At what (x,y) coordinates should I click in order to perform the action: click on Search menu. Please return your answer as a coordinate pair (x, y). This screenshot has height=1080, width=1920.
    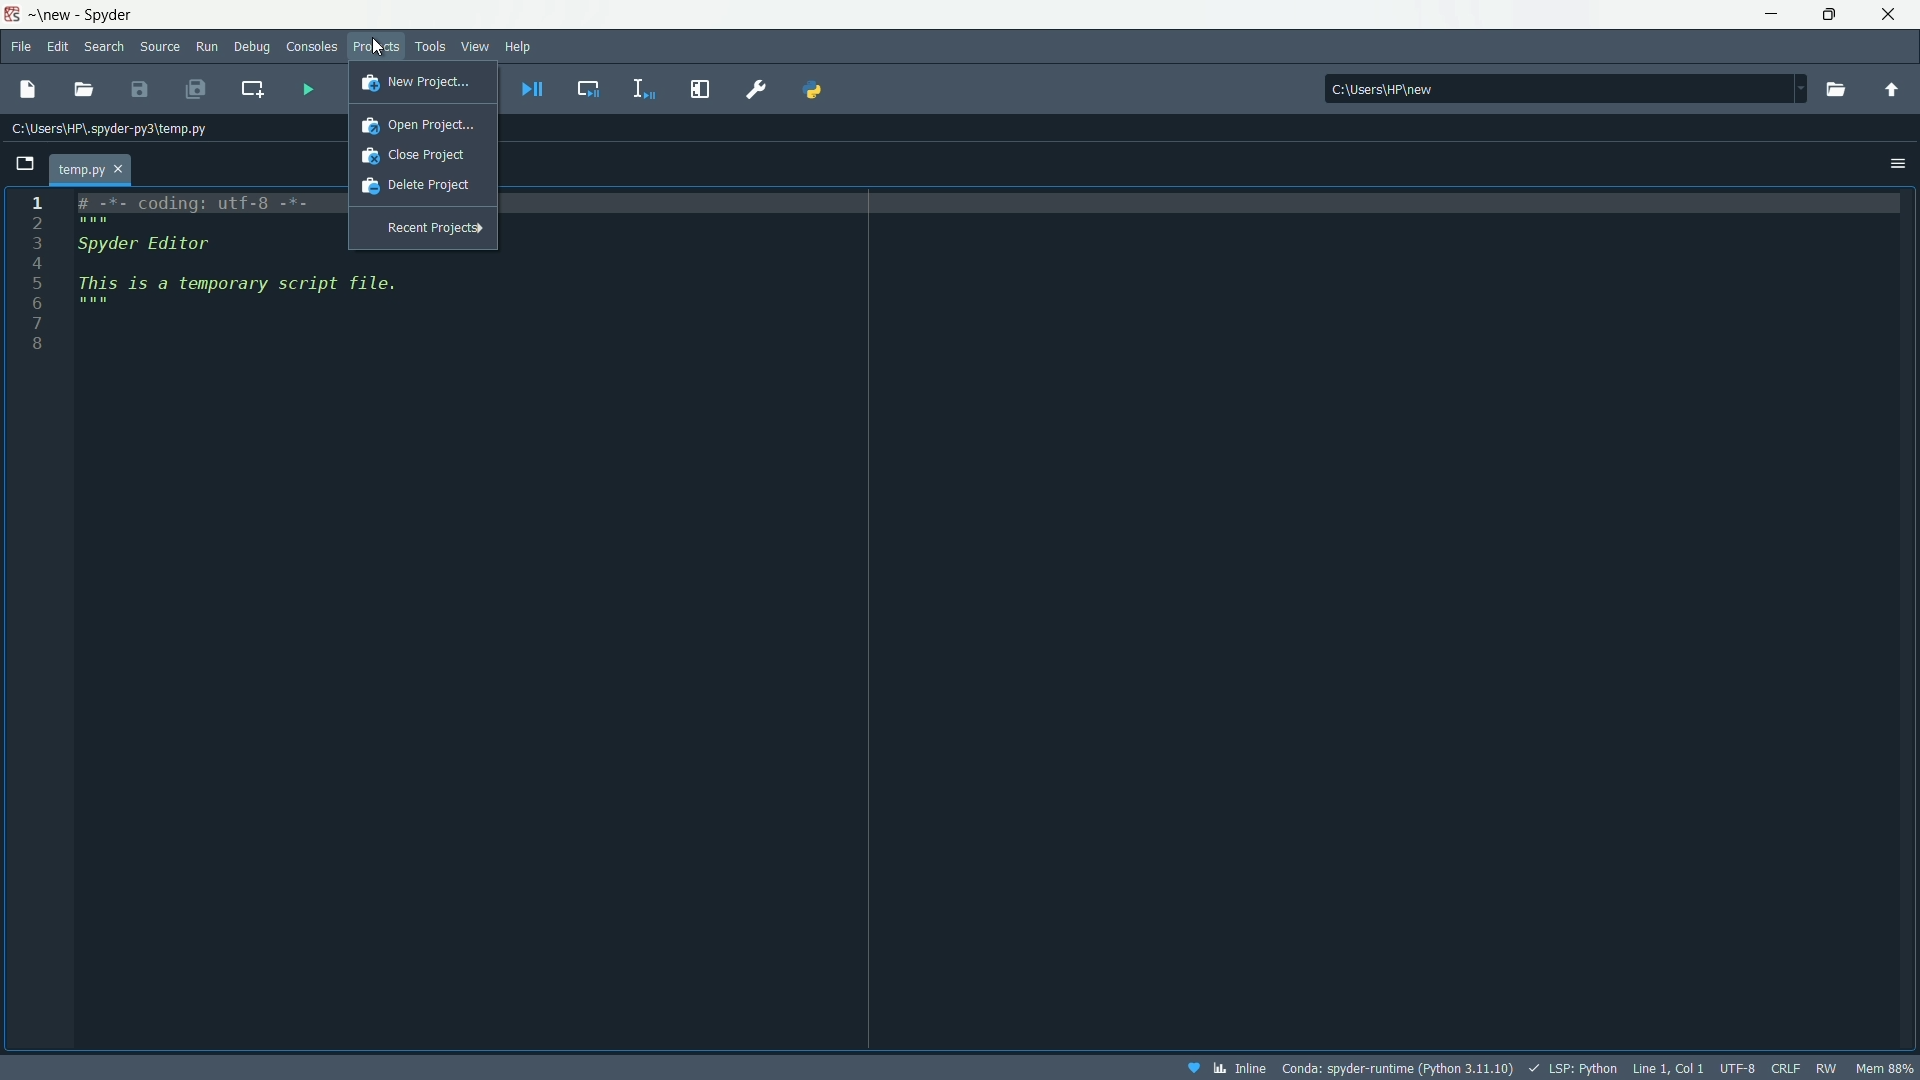
    Looking at the image, I should click on (104, 49).